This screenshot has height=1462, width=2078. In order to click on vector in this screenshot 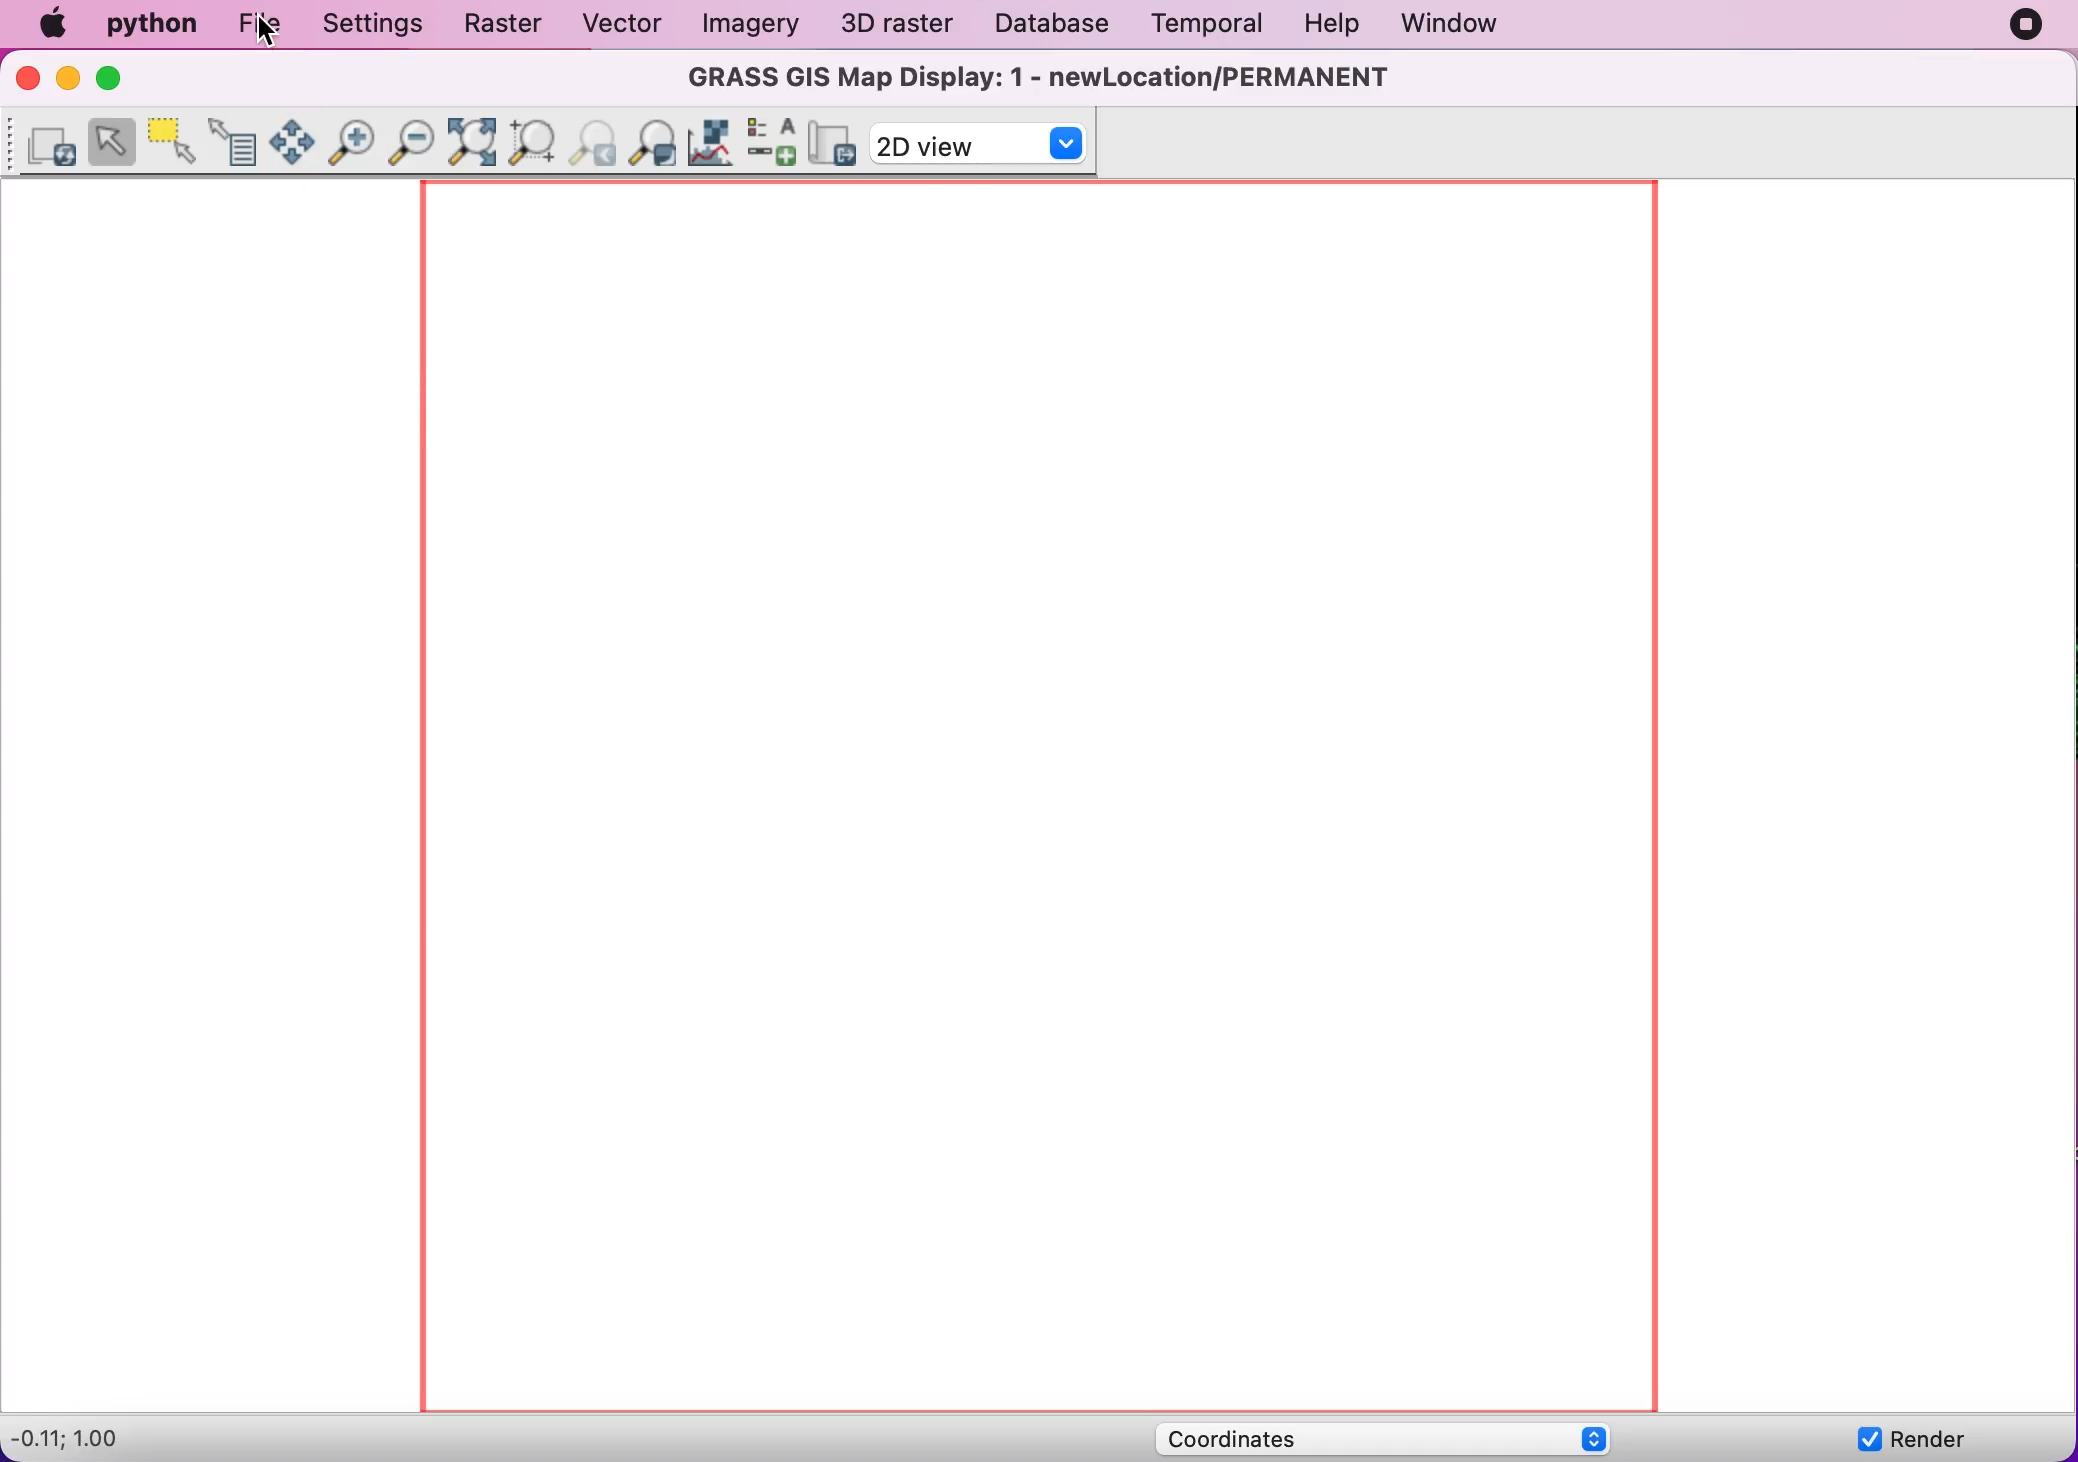, I will do `click(631, 23)`.